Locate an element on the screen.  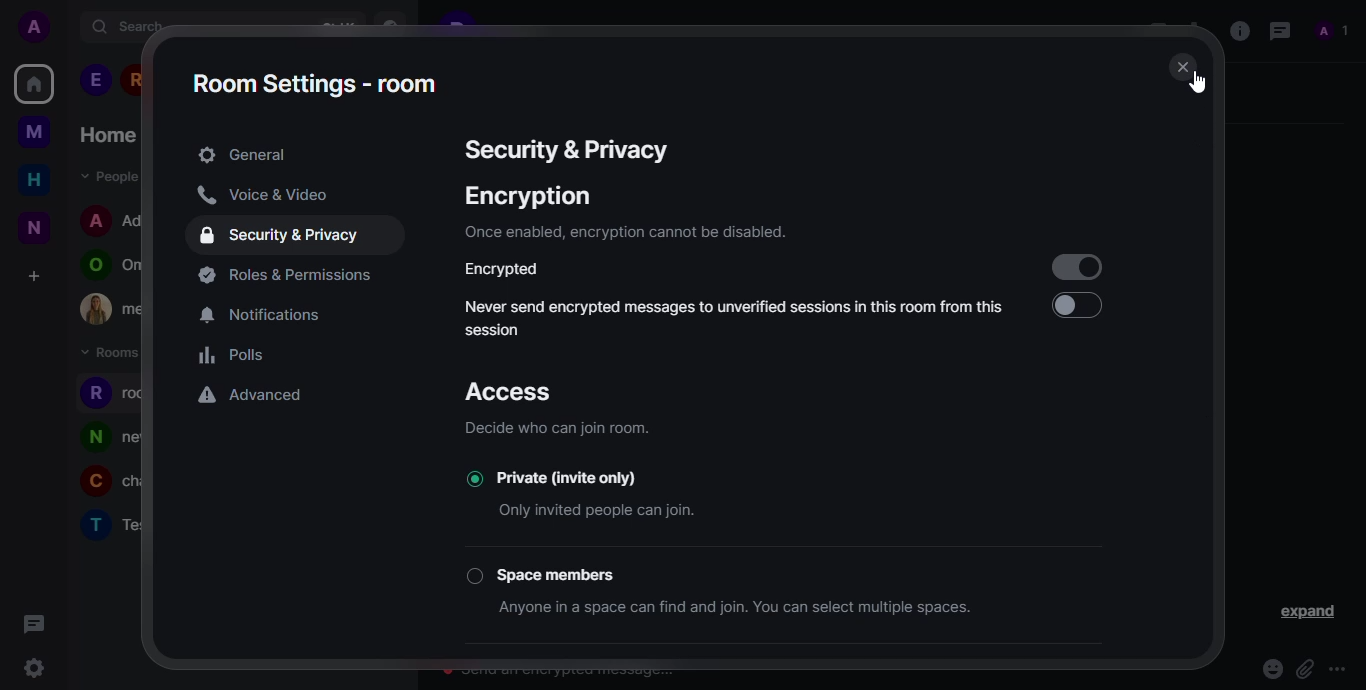
settings is located at coordinates (33, 670).